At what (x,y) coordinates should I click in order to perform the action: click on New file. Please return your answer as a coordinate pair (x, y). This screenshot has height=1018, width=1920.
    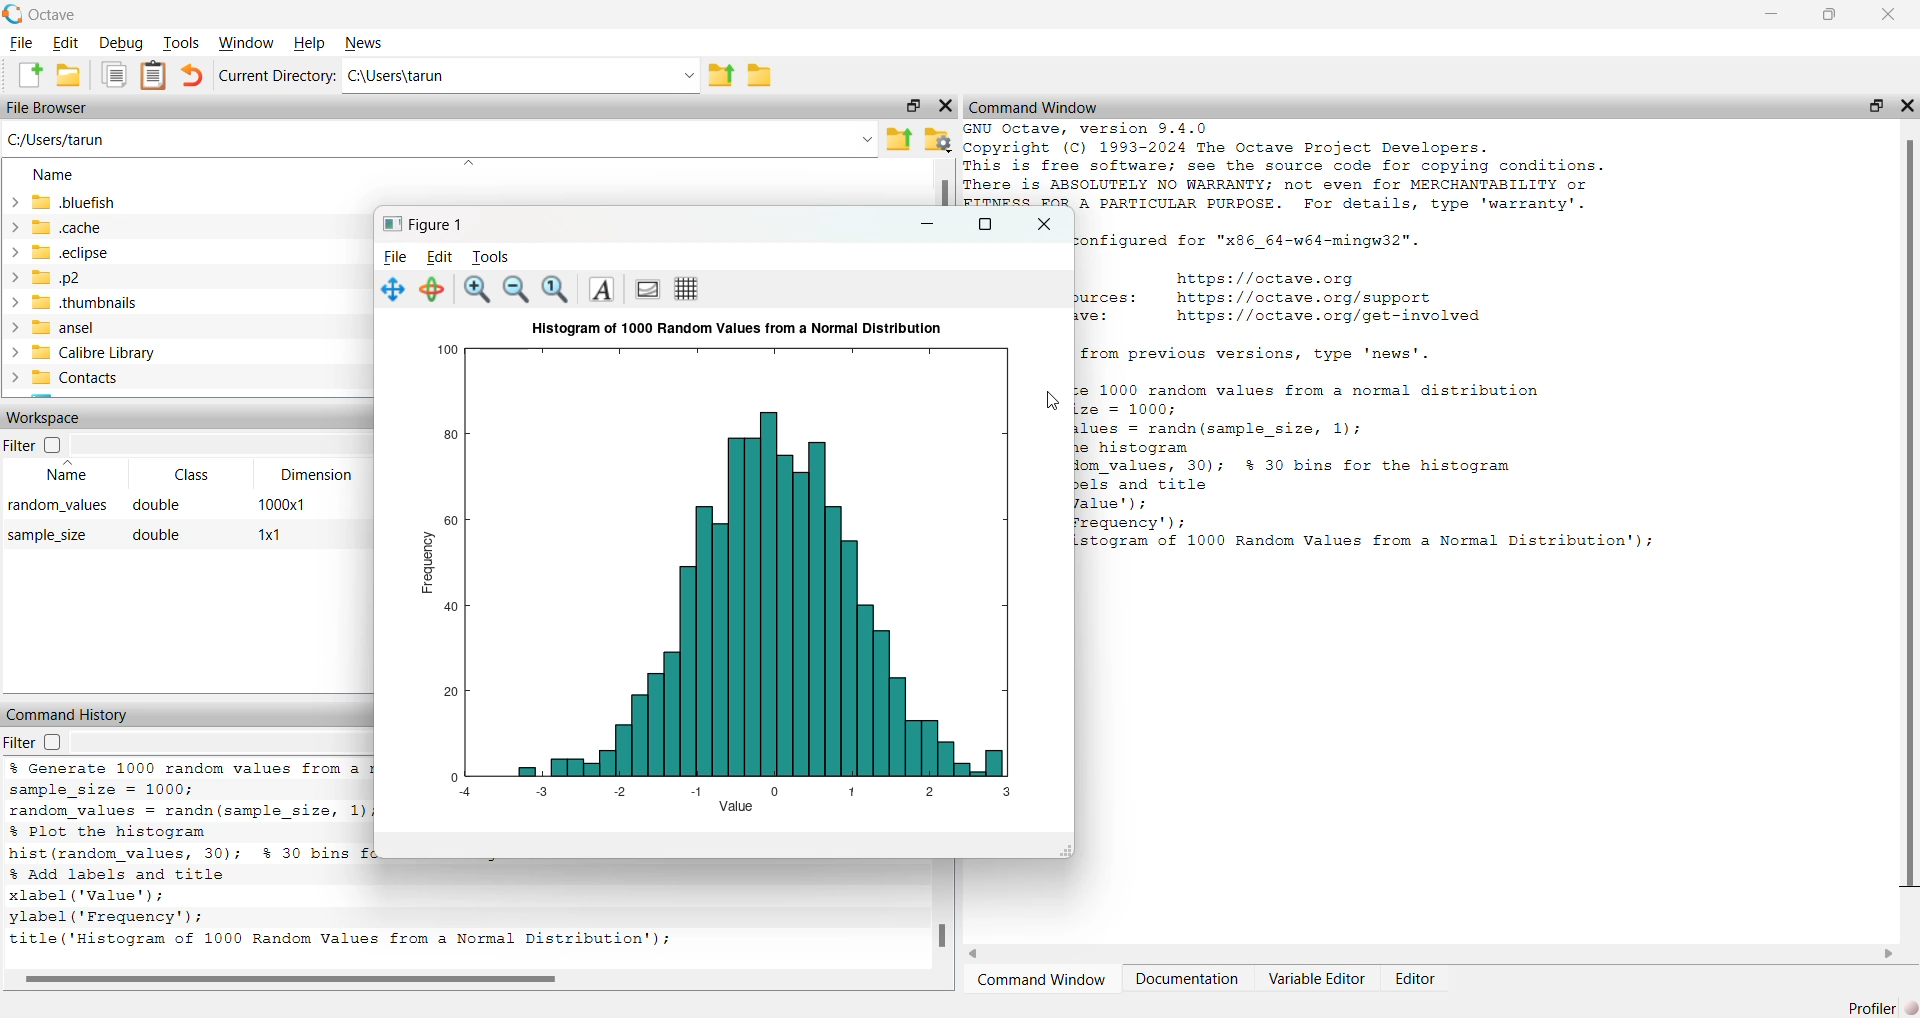
    Looking at the image, I should click on (29, 74).